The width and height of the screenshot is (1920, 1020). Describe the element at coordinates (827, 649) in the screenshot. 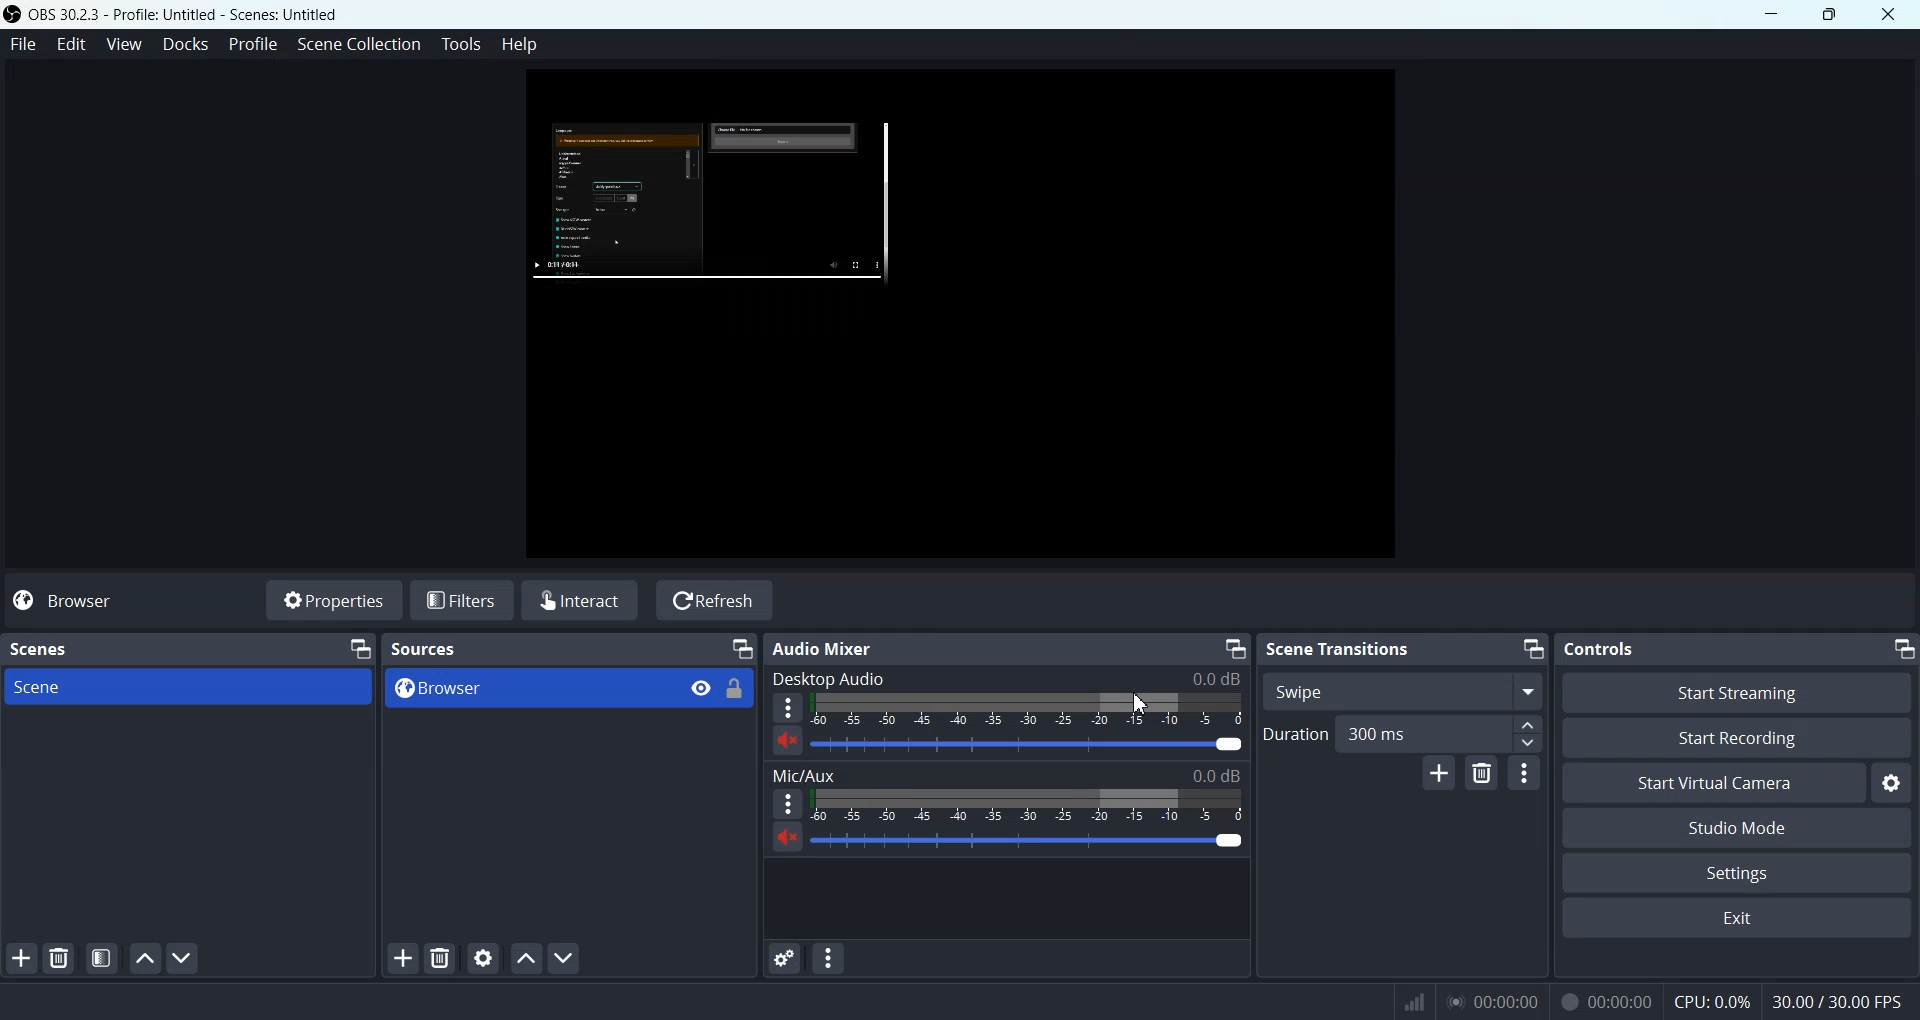

I see `Audio mixer` at that location.